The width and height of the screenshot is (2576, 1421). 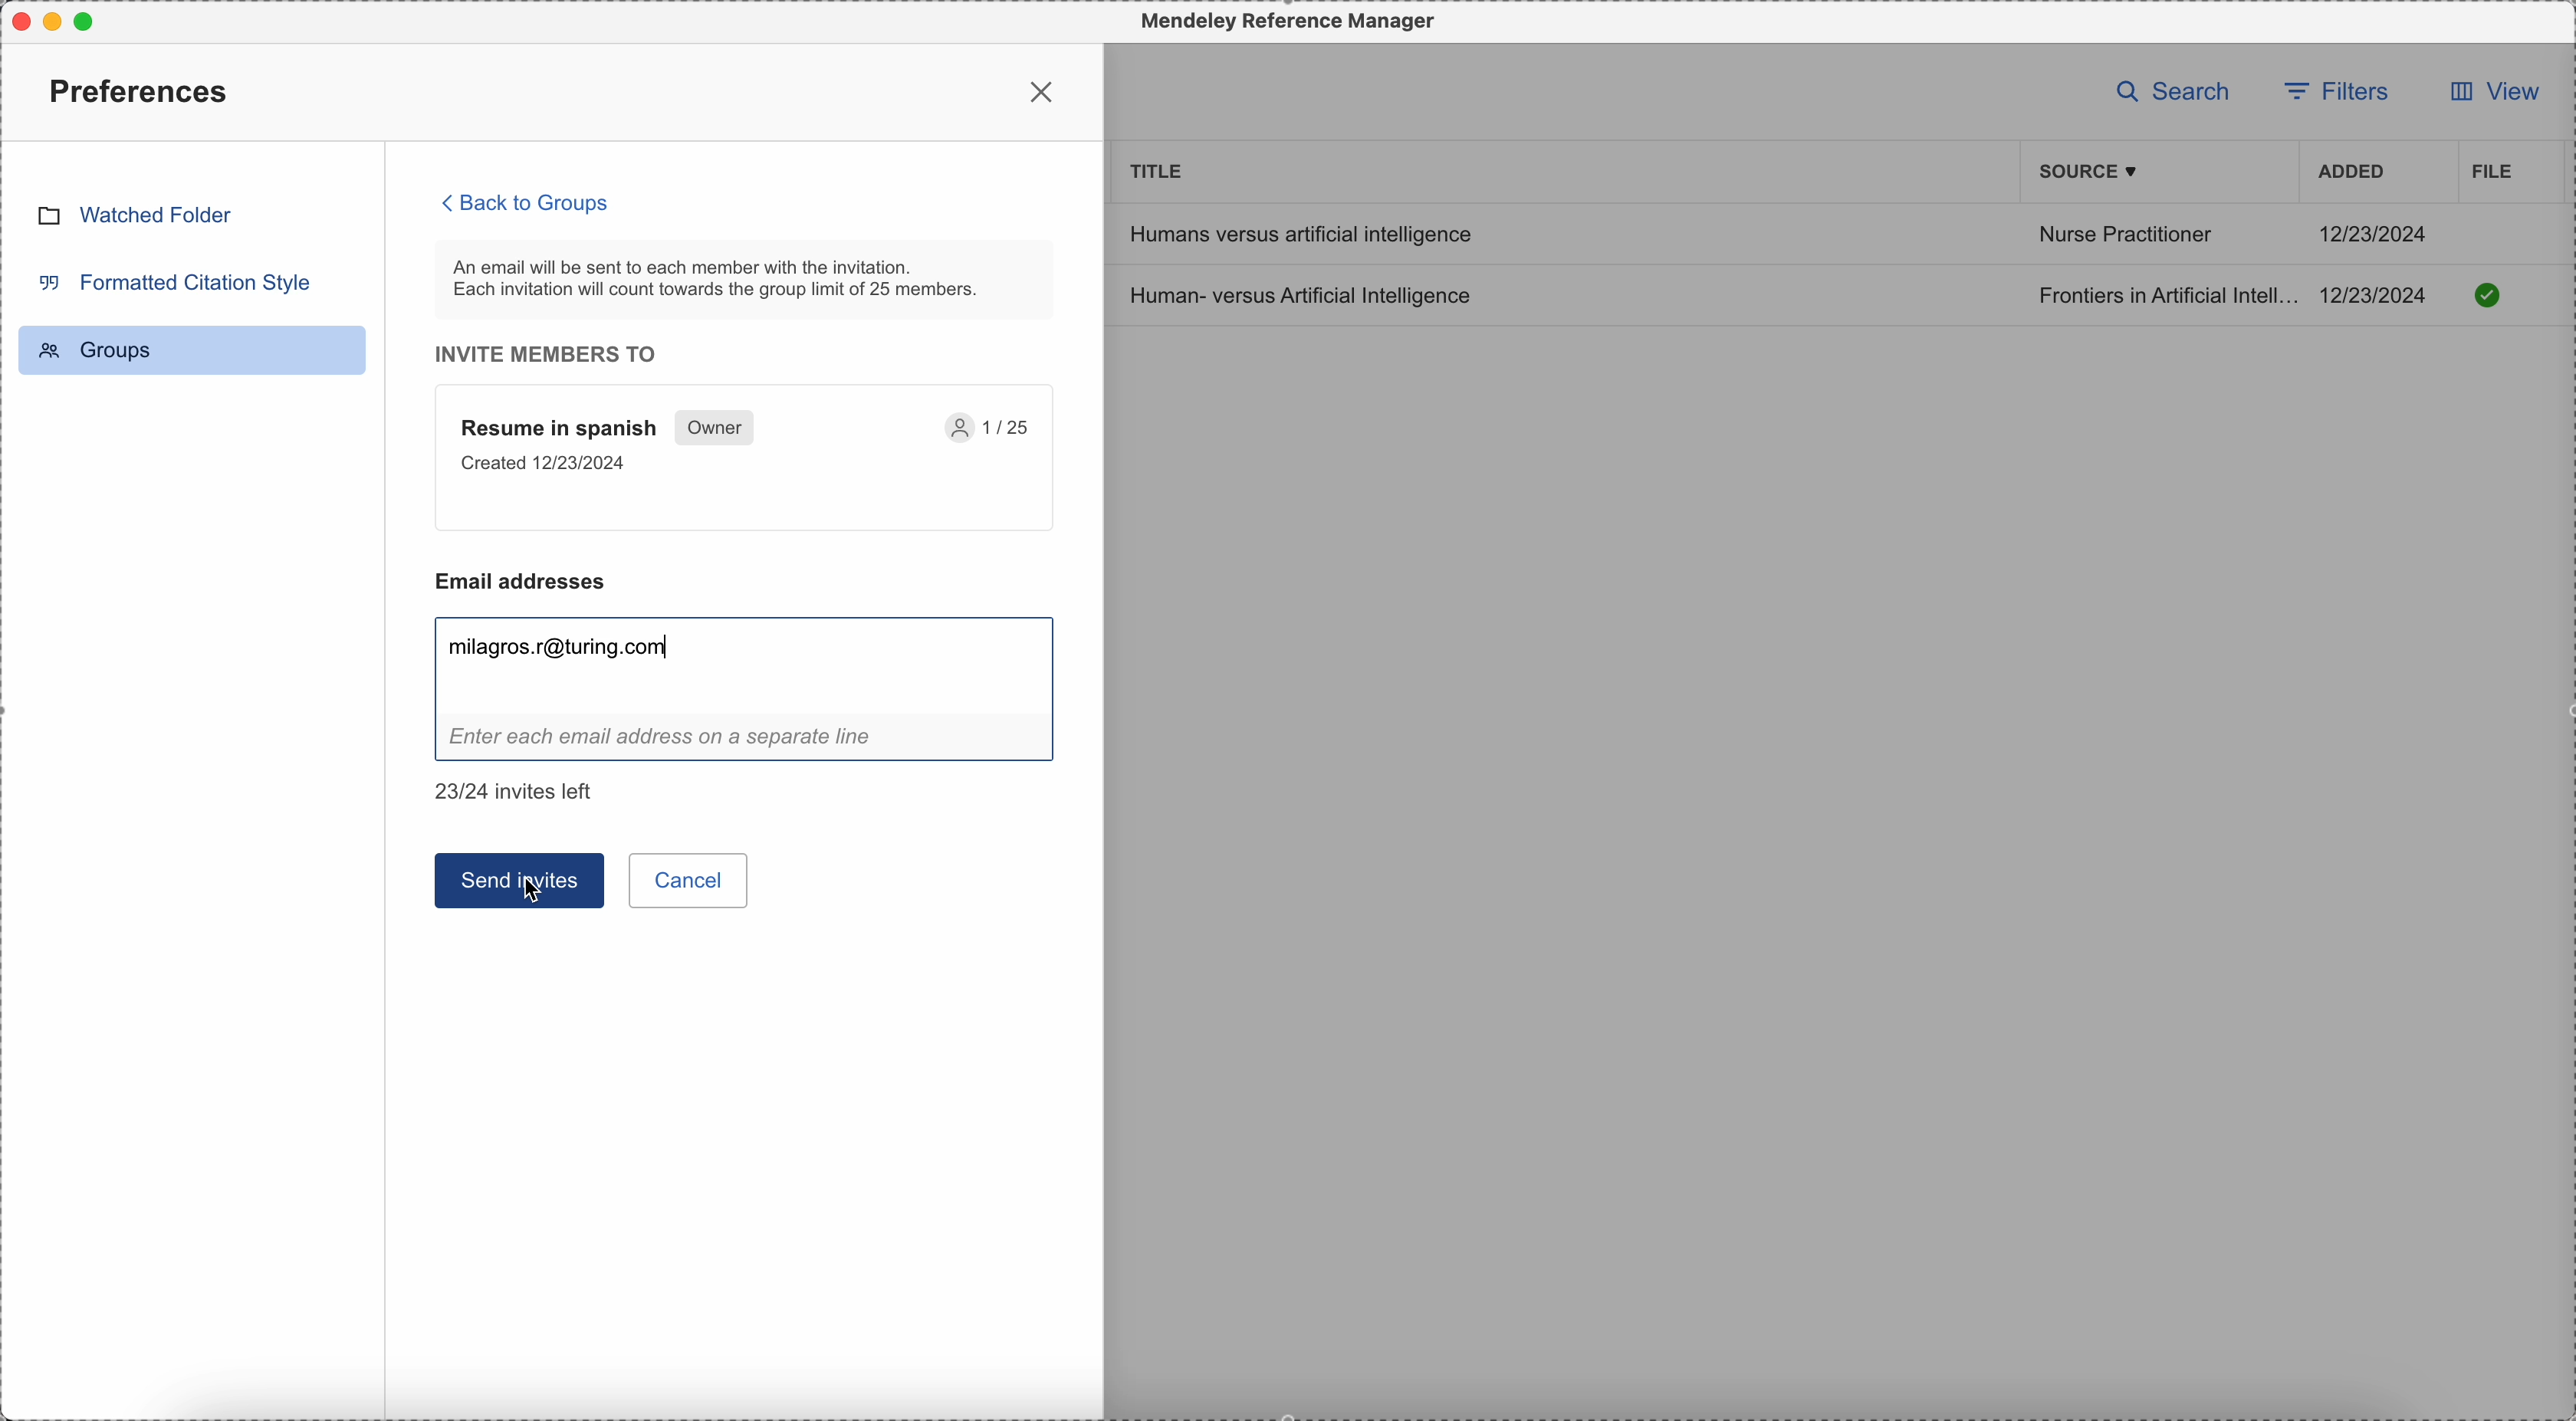 What do you see at coordinates (1306, 294) in the screenshot?
I see `Human- versus Artificial Intelligence` at bounding box center [1306, 294].